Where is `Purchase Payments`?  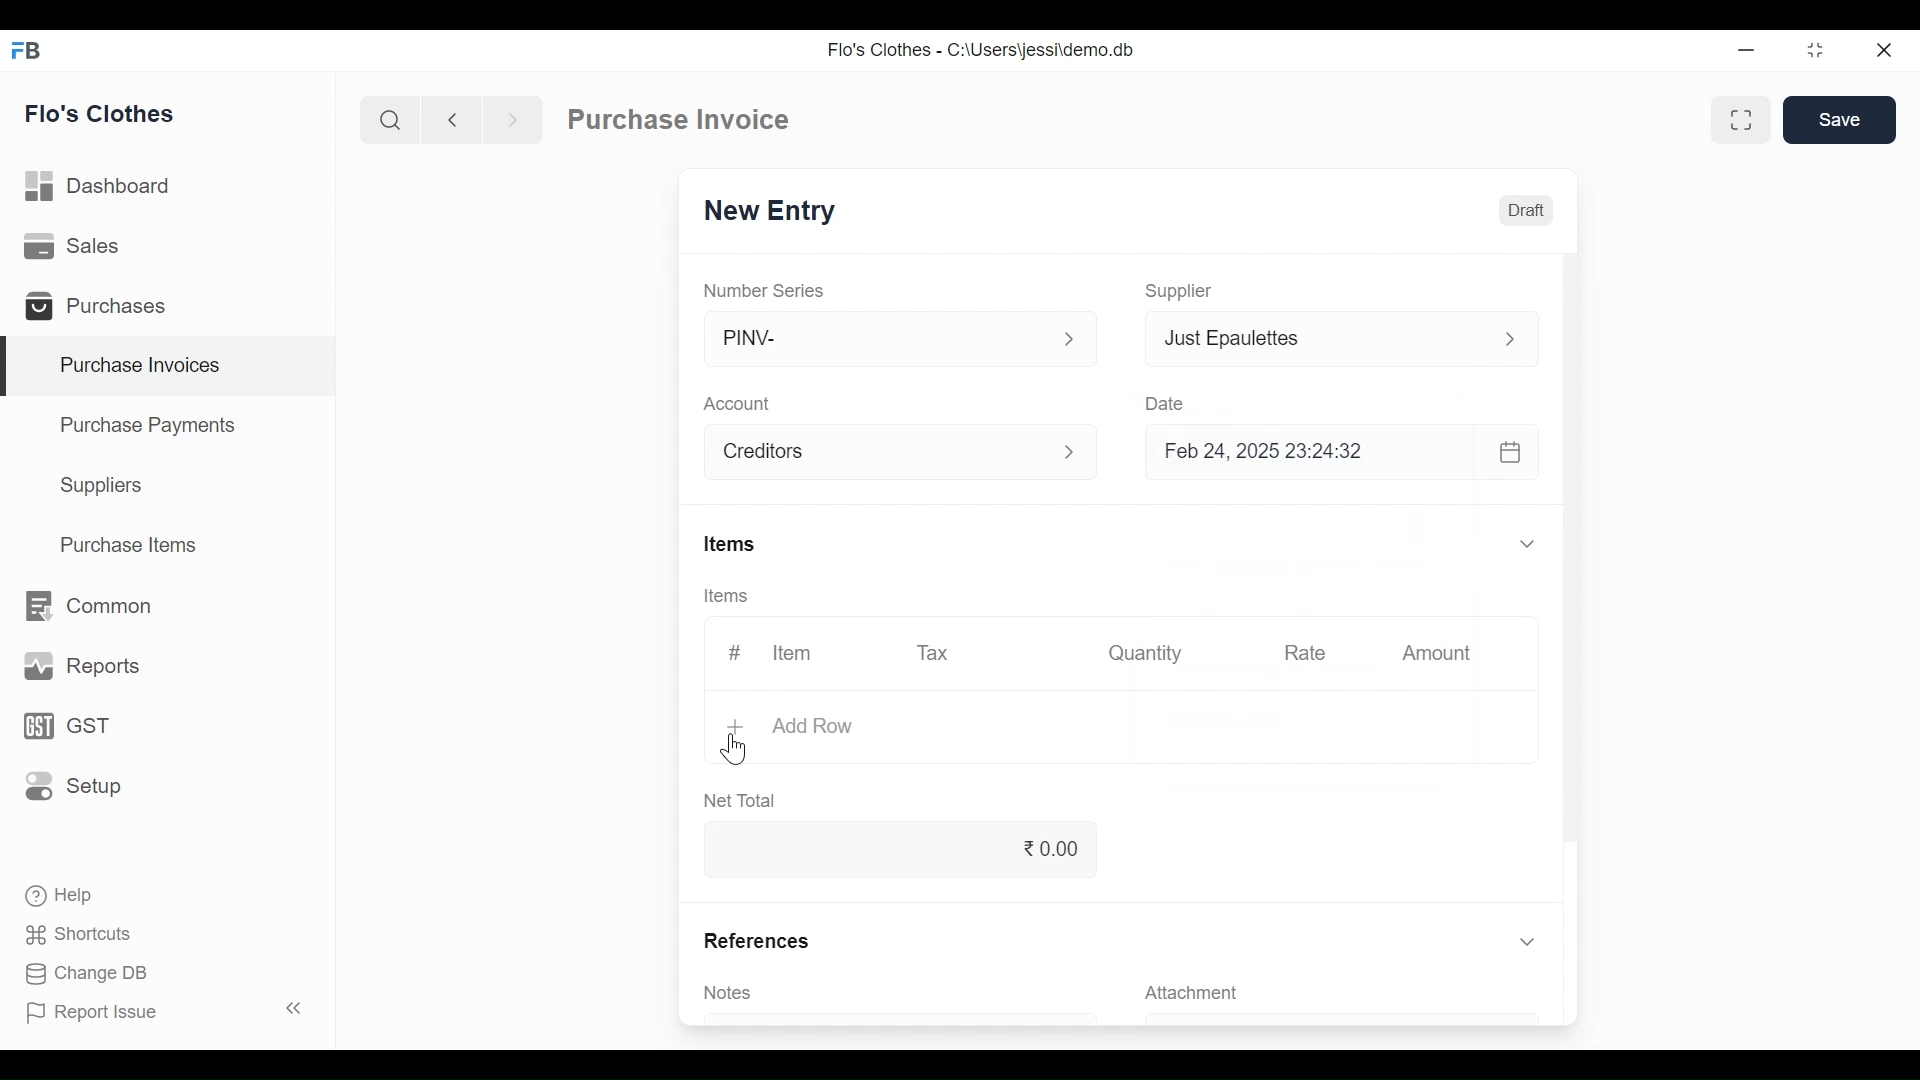 Purchase Payments is located at coordinates (146, 424).